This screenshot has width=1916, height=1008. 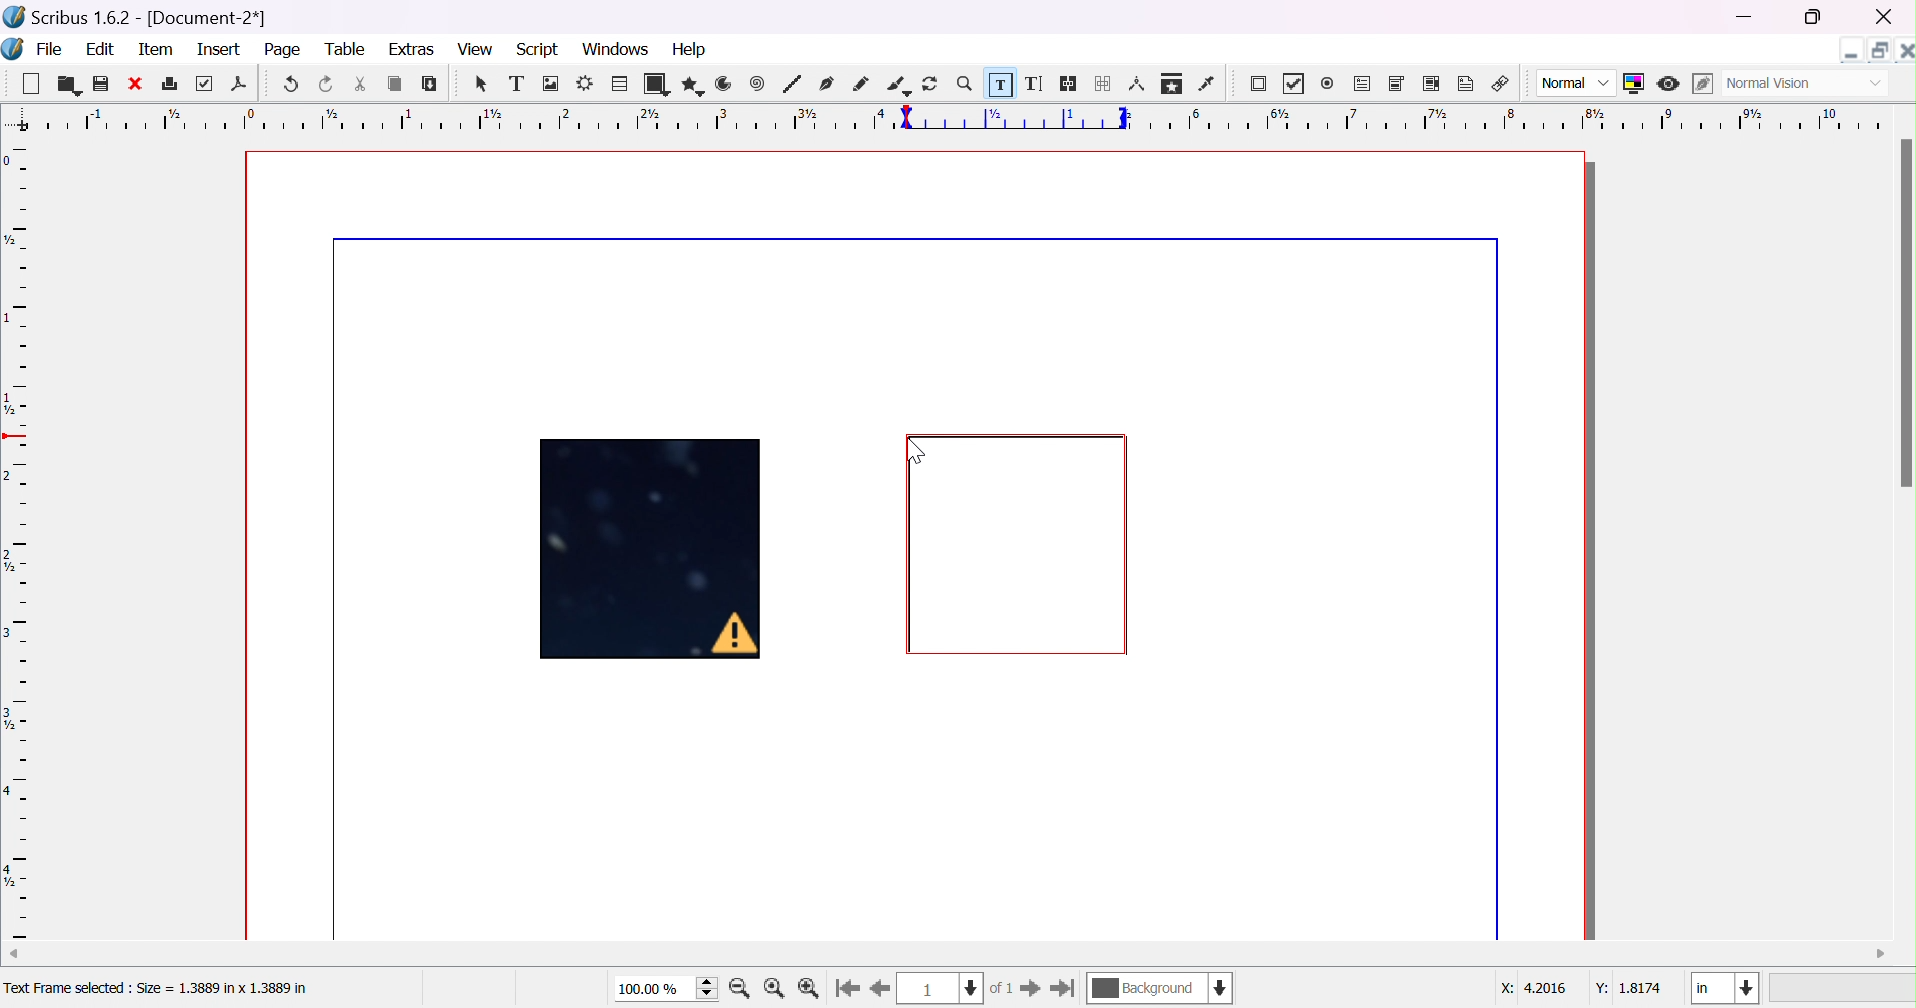 I want to click on link text frames, so click(x=1070, y=84).